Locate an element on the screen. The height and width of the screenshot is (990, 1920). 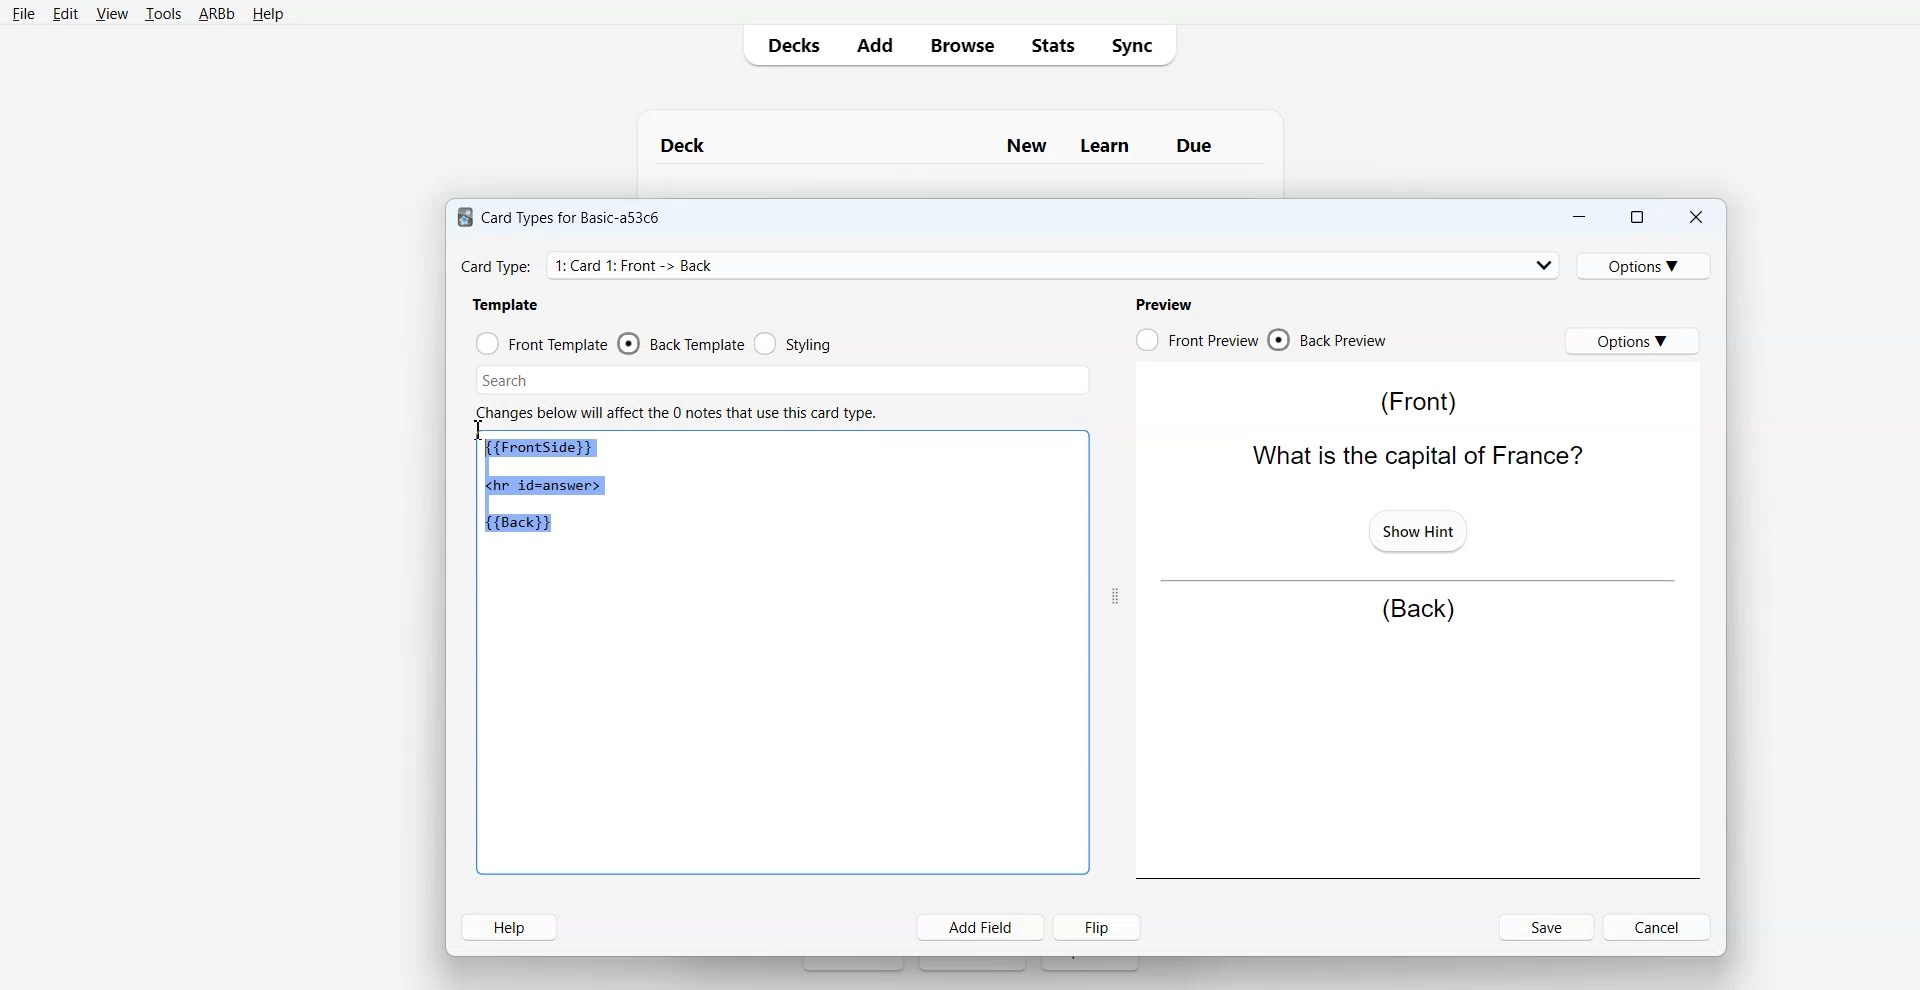
Help is located at coordinates (268, 15).